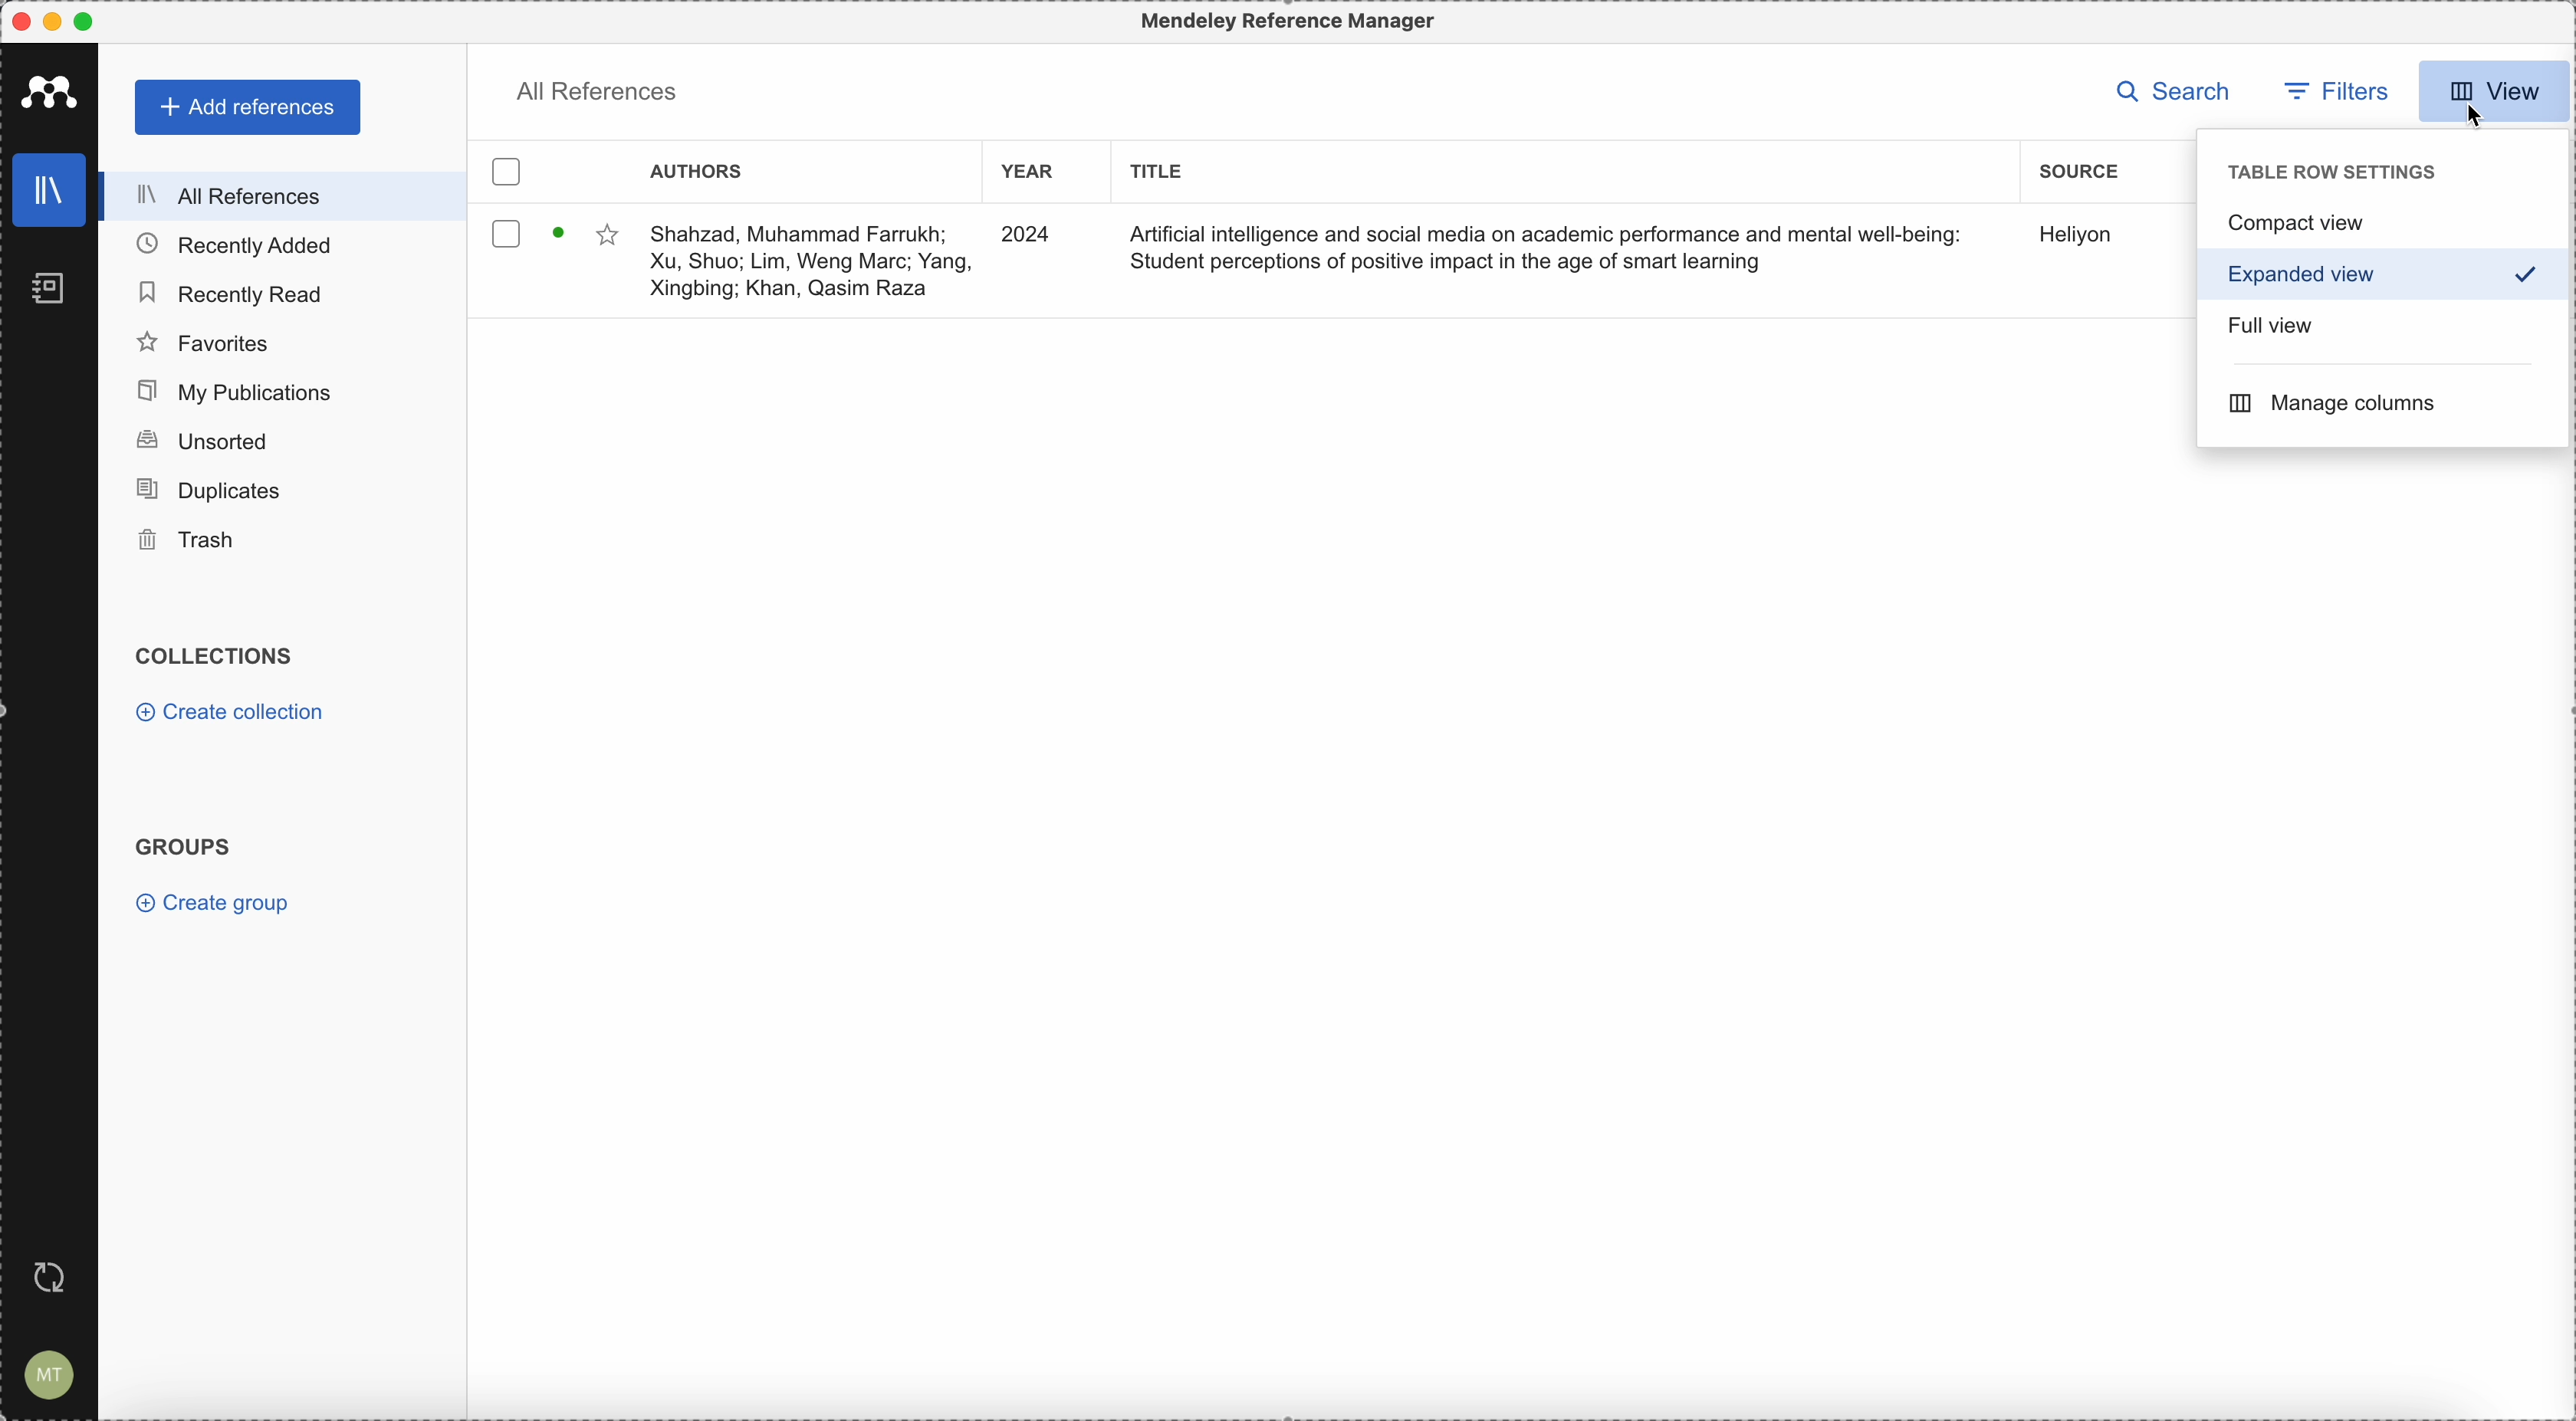 The image size is (2576, 1421). I want to click on search, so click(2166, 91).